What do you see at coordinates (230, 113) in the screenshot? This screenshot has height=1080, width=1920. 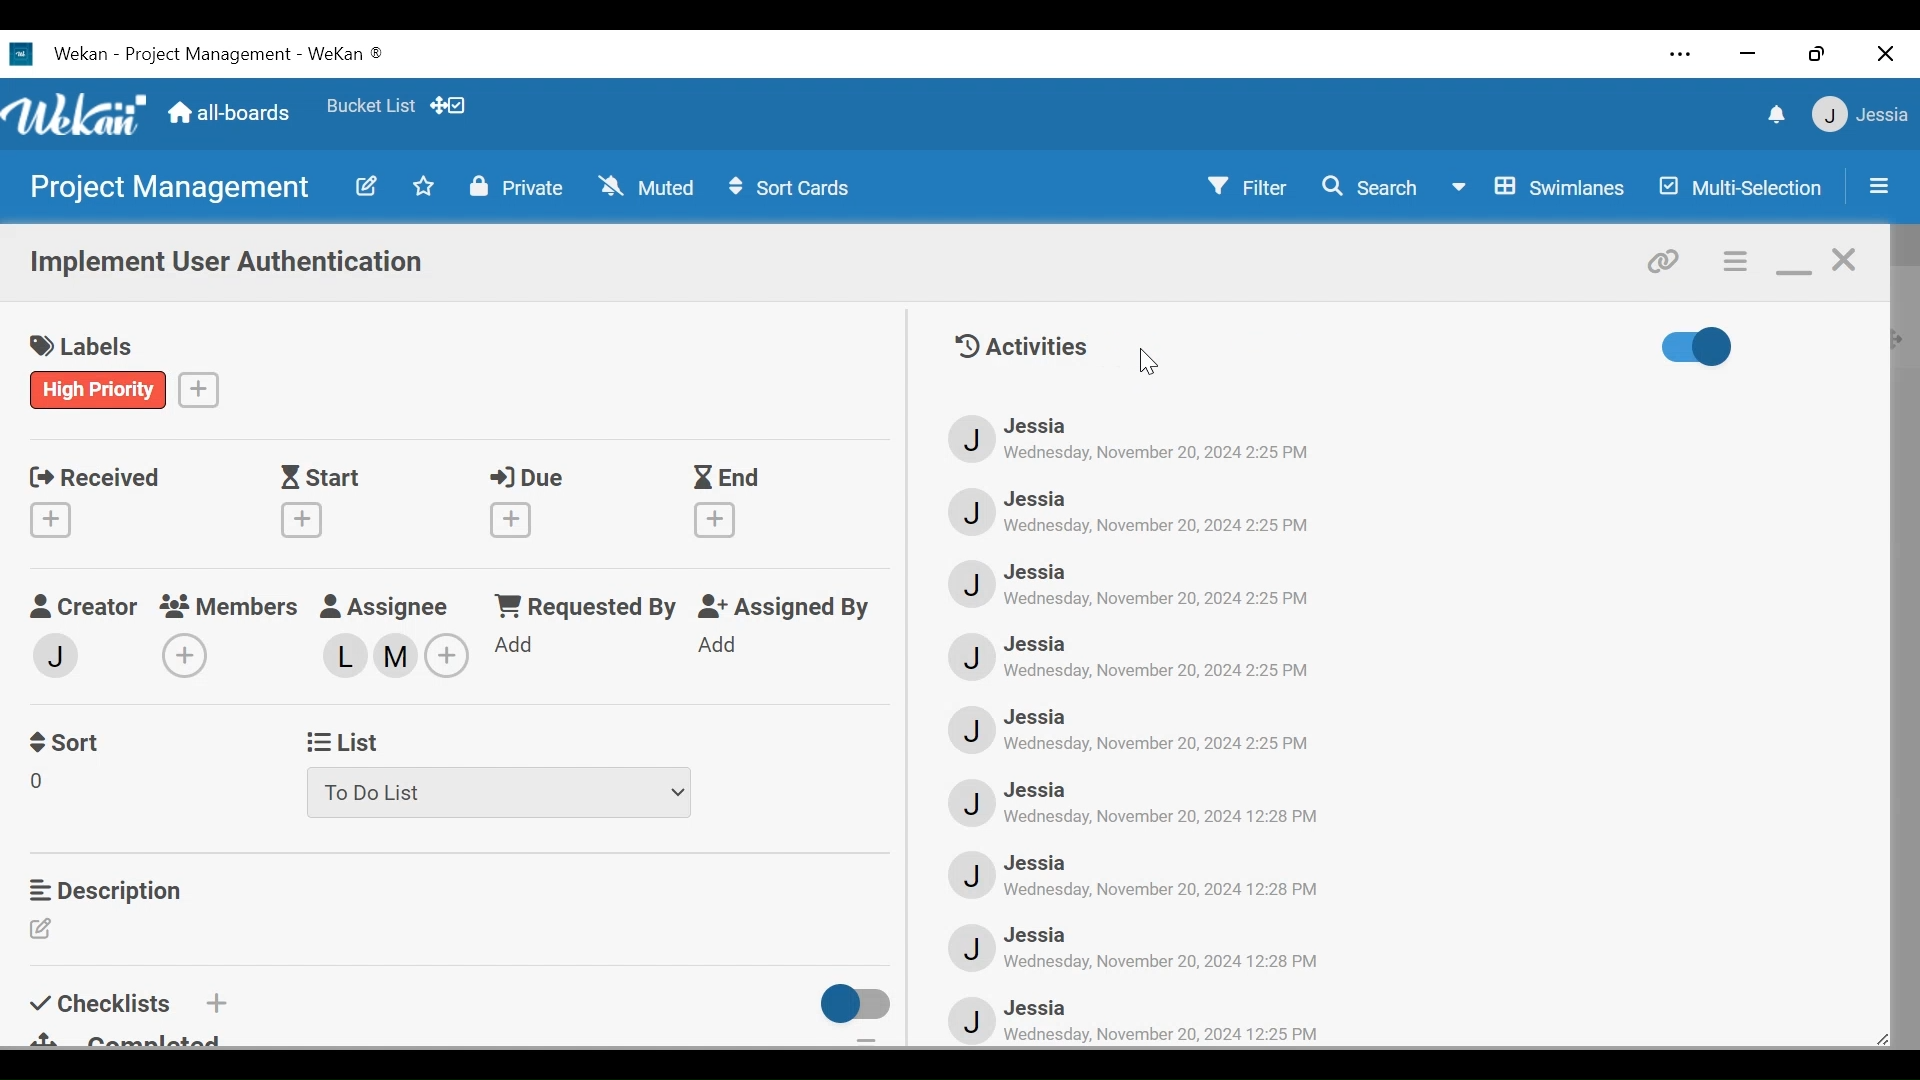 I see `all-boards` at bounding box center [230, 113].